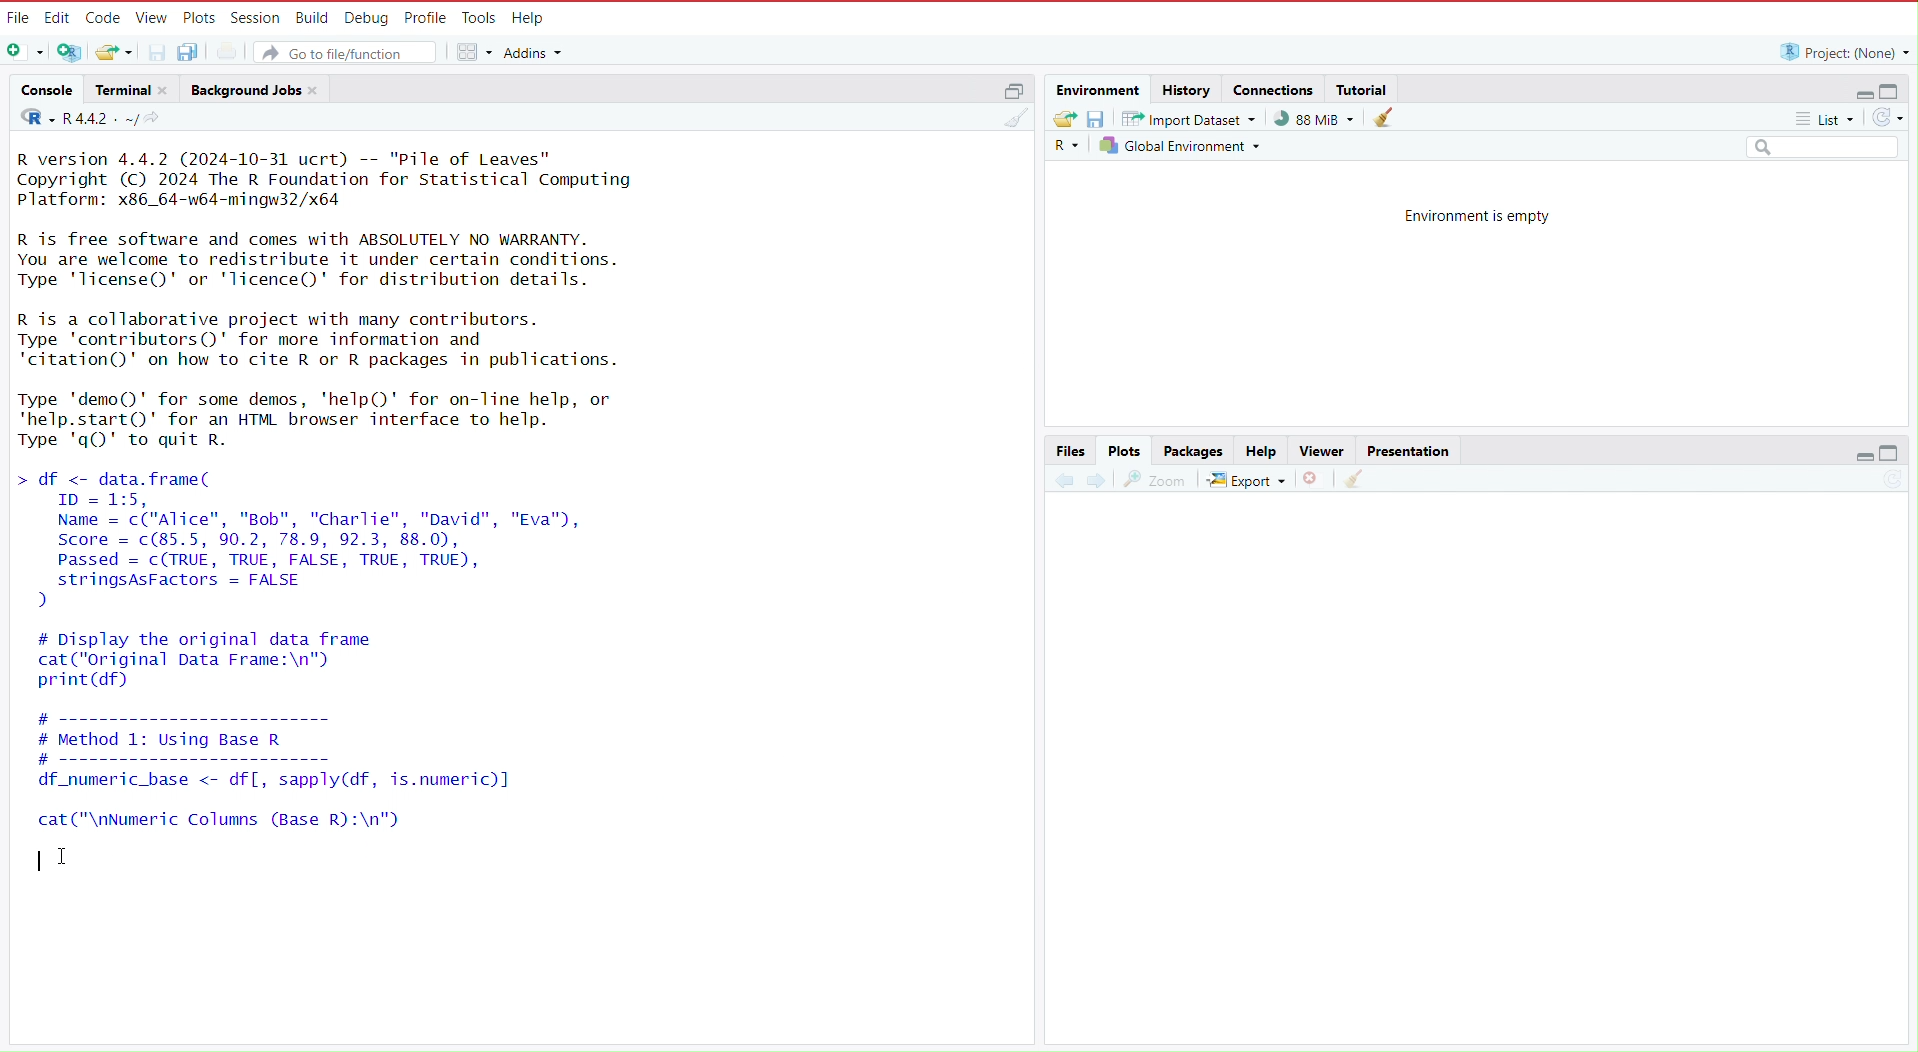 The image size is (1918, 1052). Describe the element at coordinates (1191, 449) in the screenshot. I see `Packages` at that location.